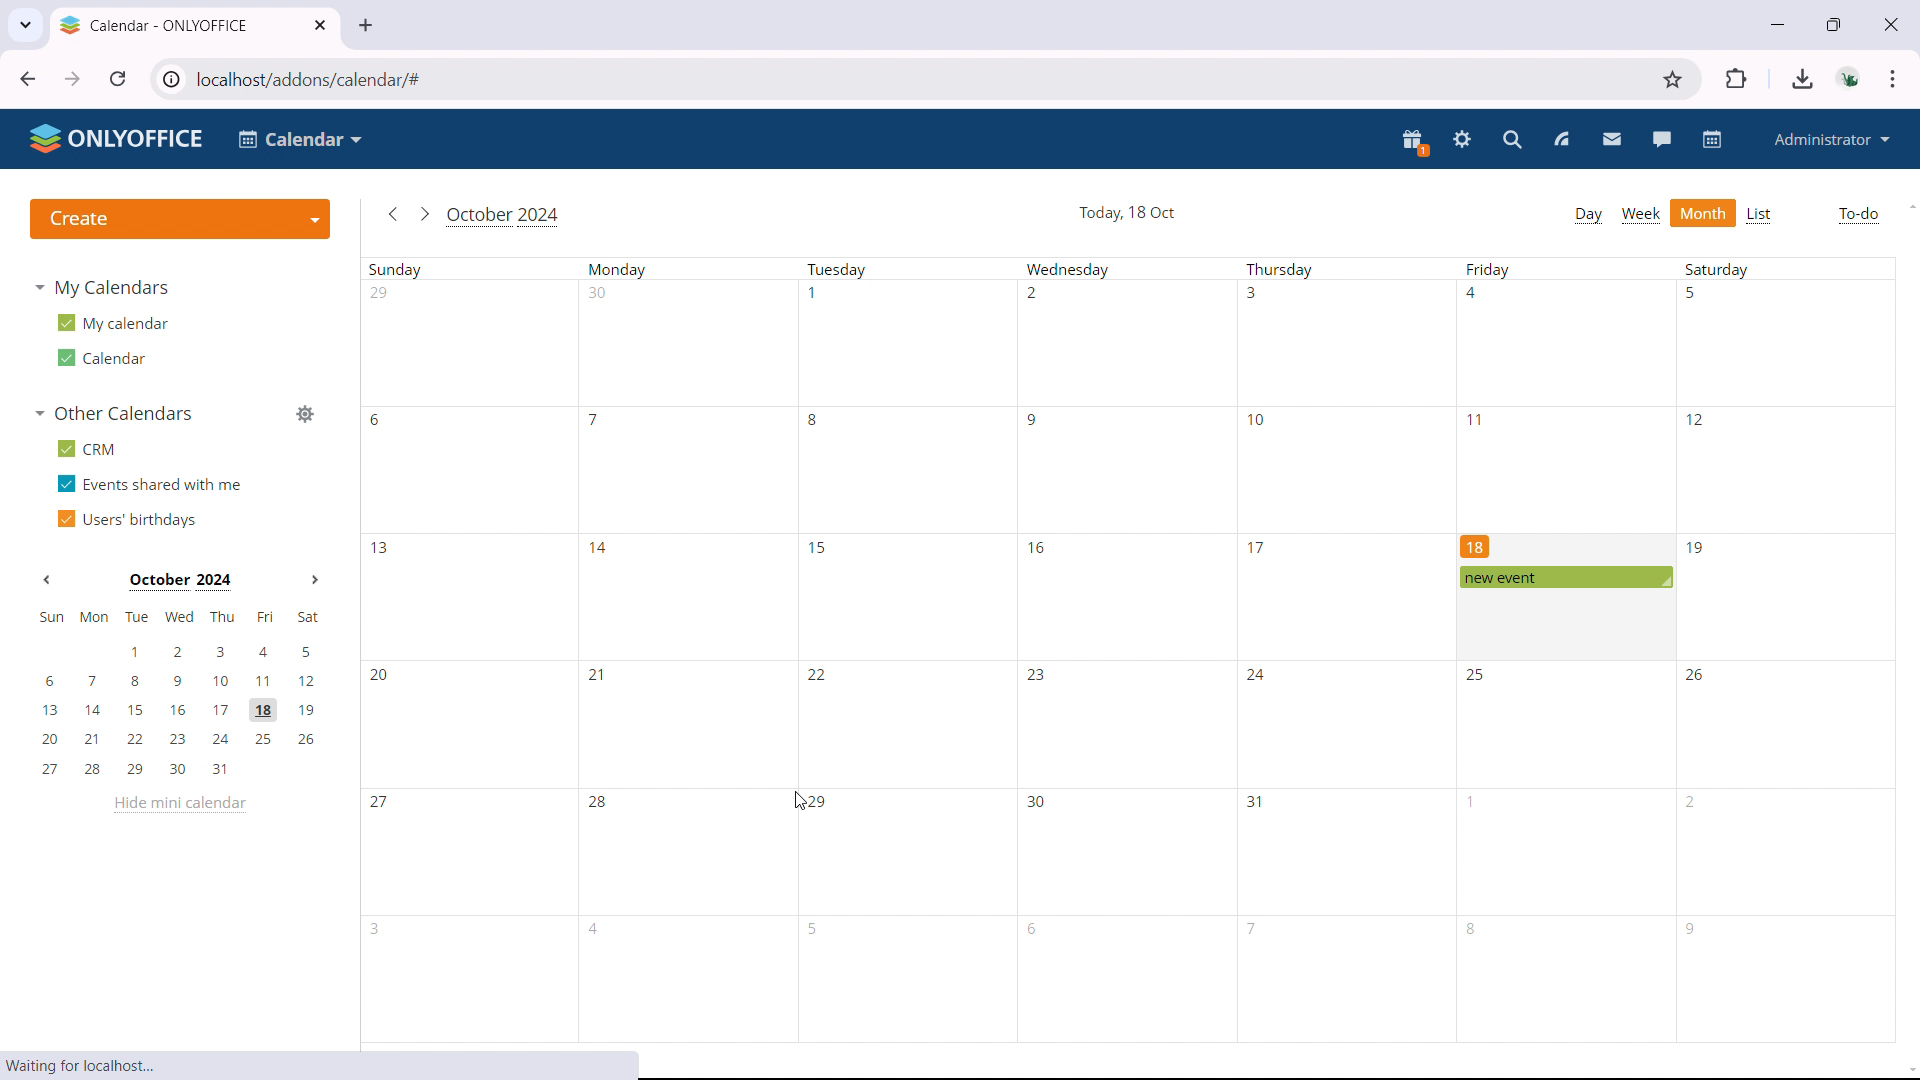 The height and width of the screenshot is (1080, 1920). I want to click on mini calendar, so click(179, 696).